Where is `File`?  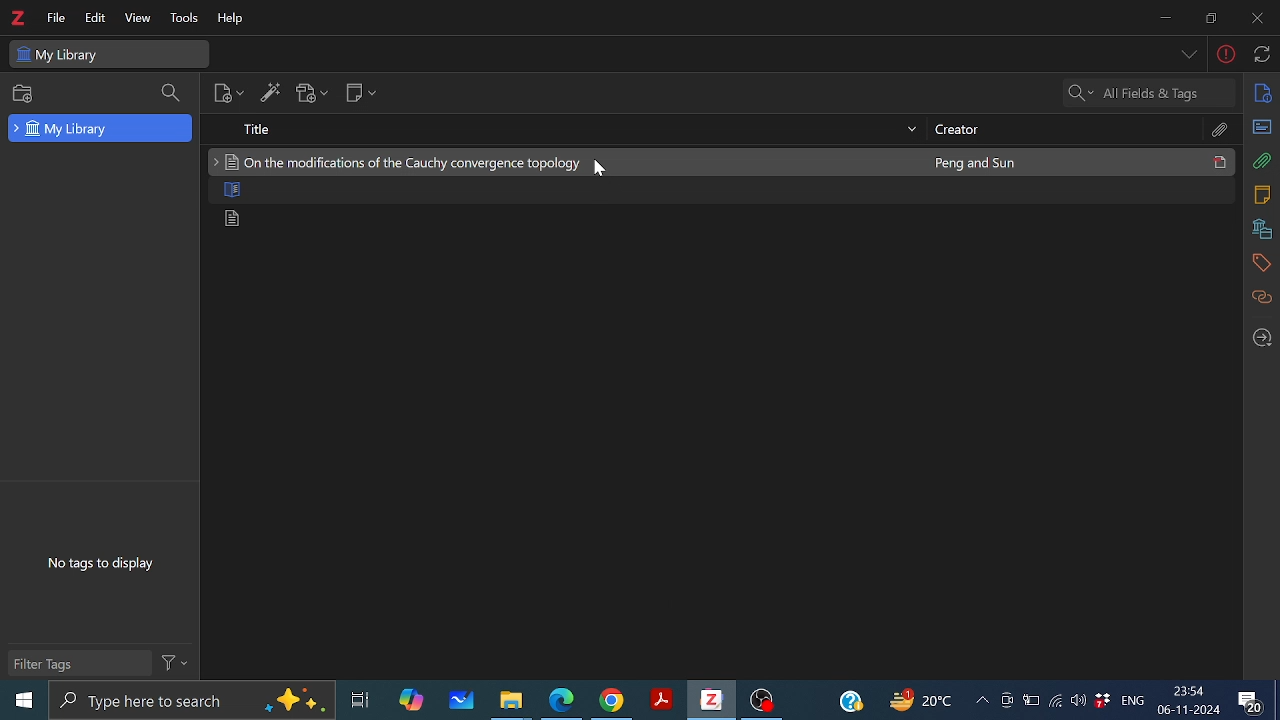 File is located at coordinates (56, 18).